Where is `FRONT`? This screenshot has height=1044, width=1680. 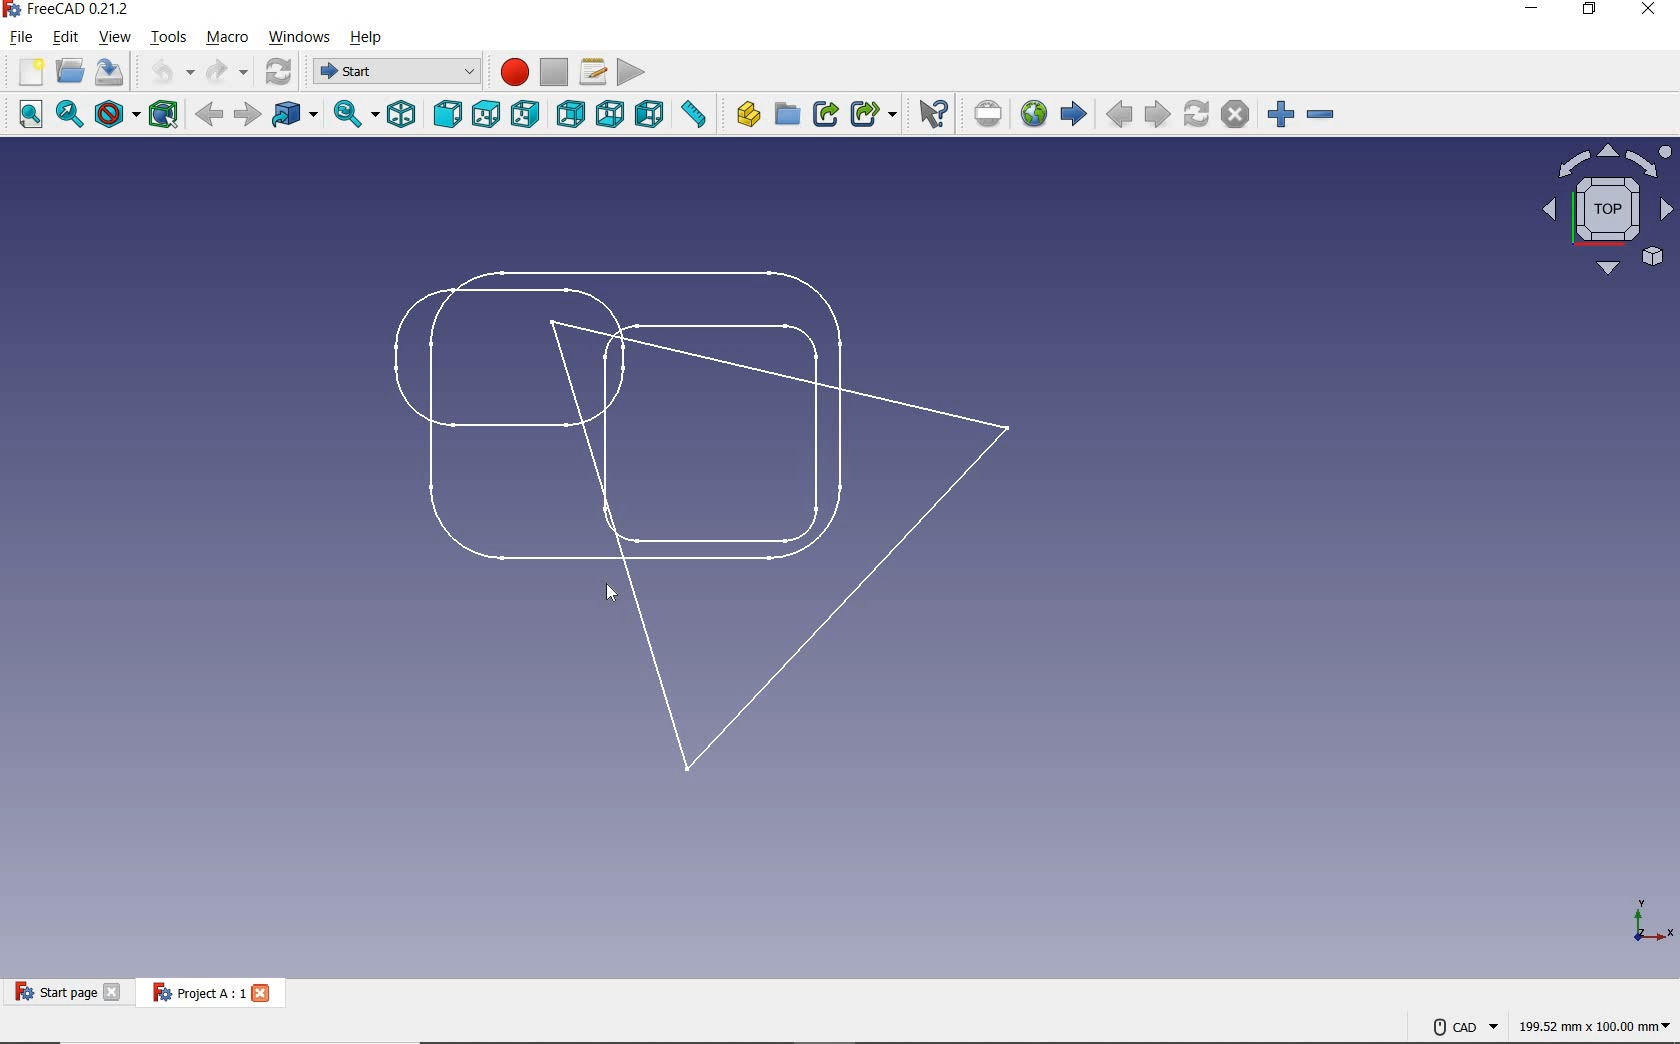
FRONT is located at coordinates (446, 114).